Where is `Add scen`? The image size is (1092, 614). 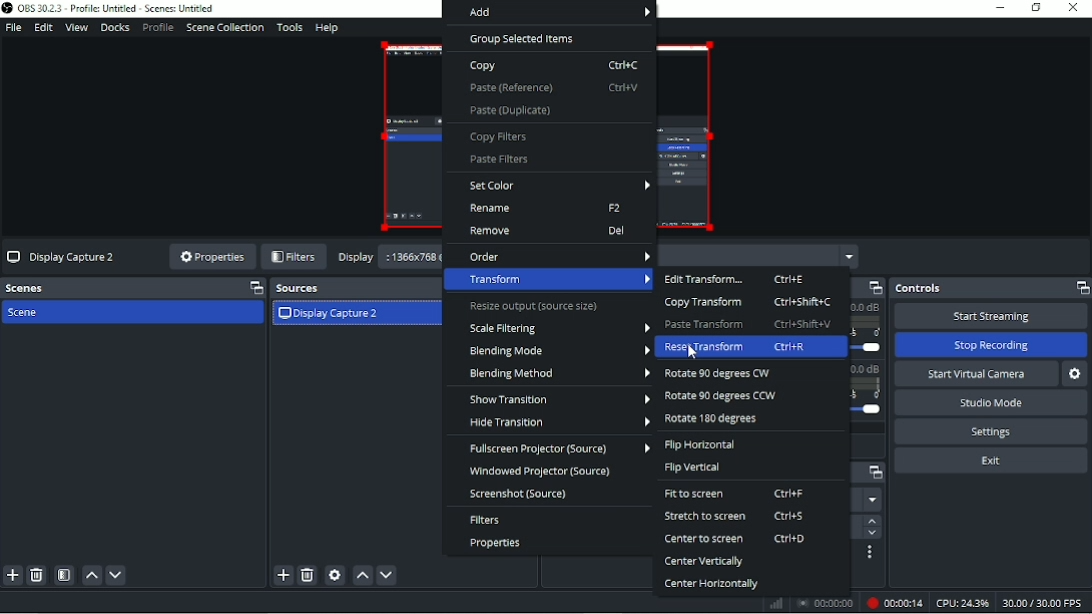
Add scen is located at coordinates (12, 576).